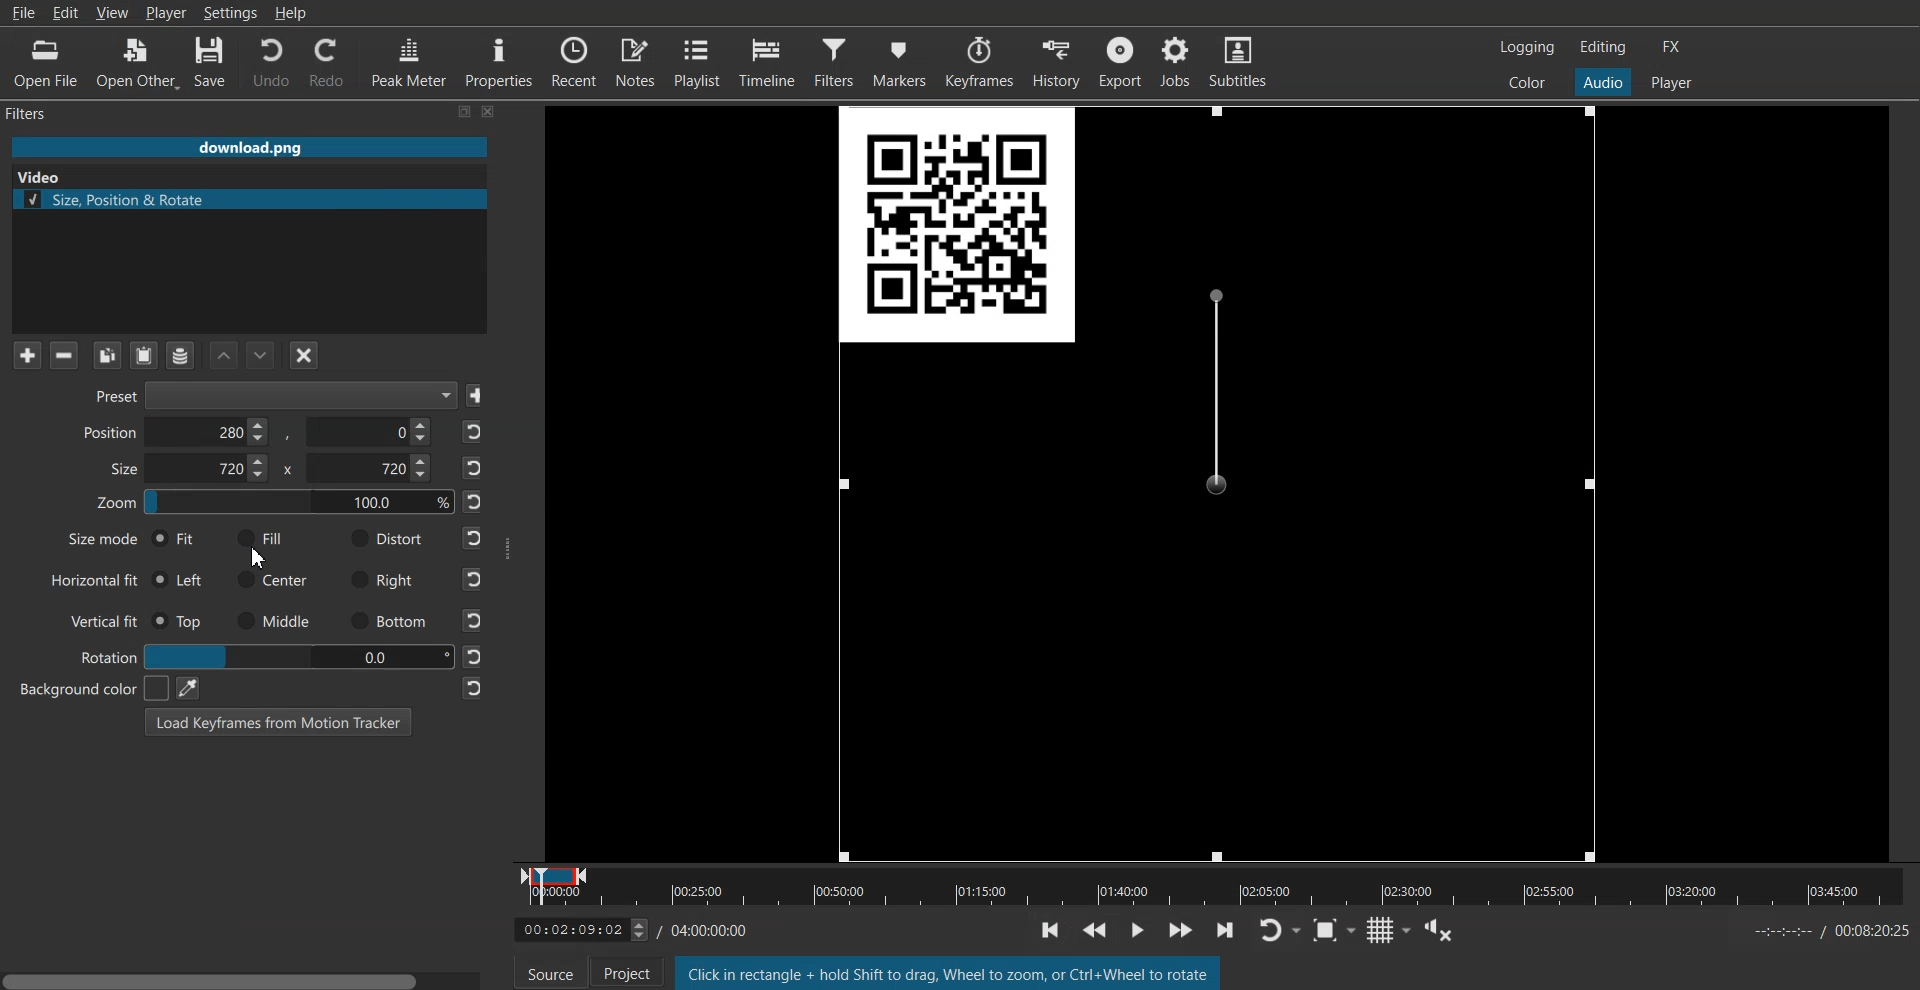 This screenshot has width=1920, height=990. I want to click on Switch to the Editor layout, so click(1603, 47).